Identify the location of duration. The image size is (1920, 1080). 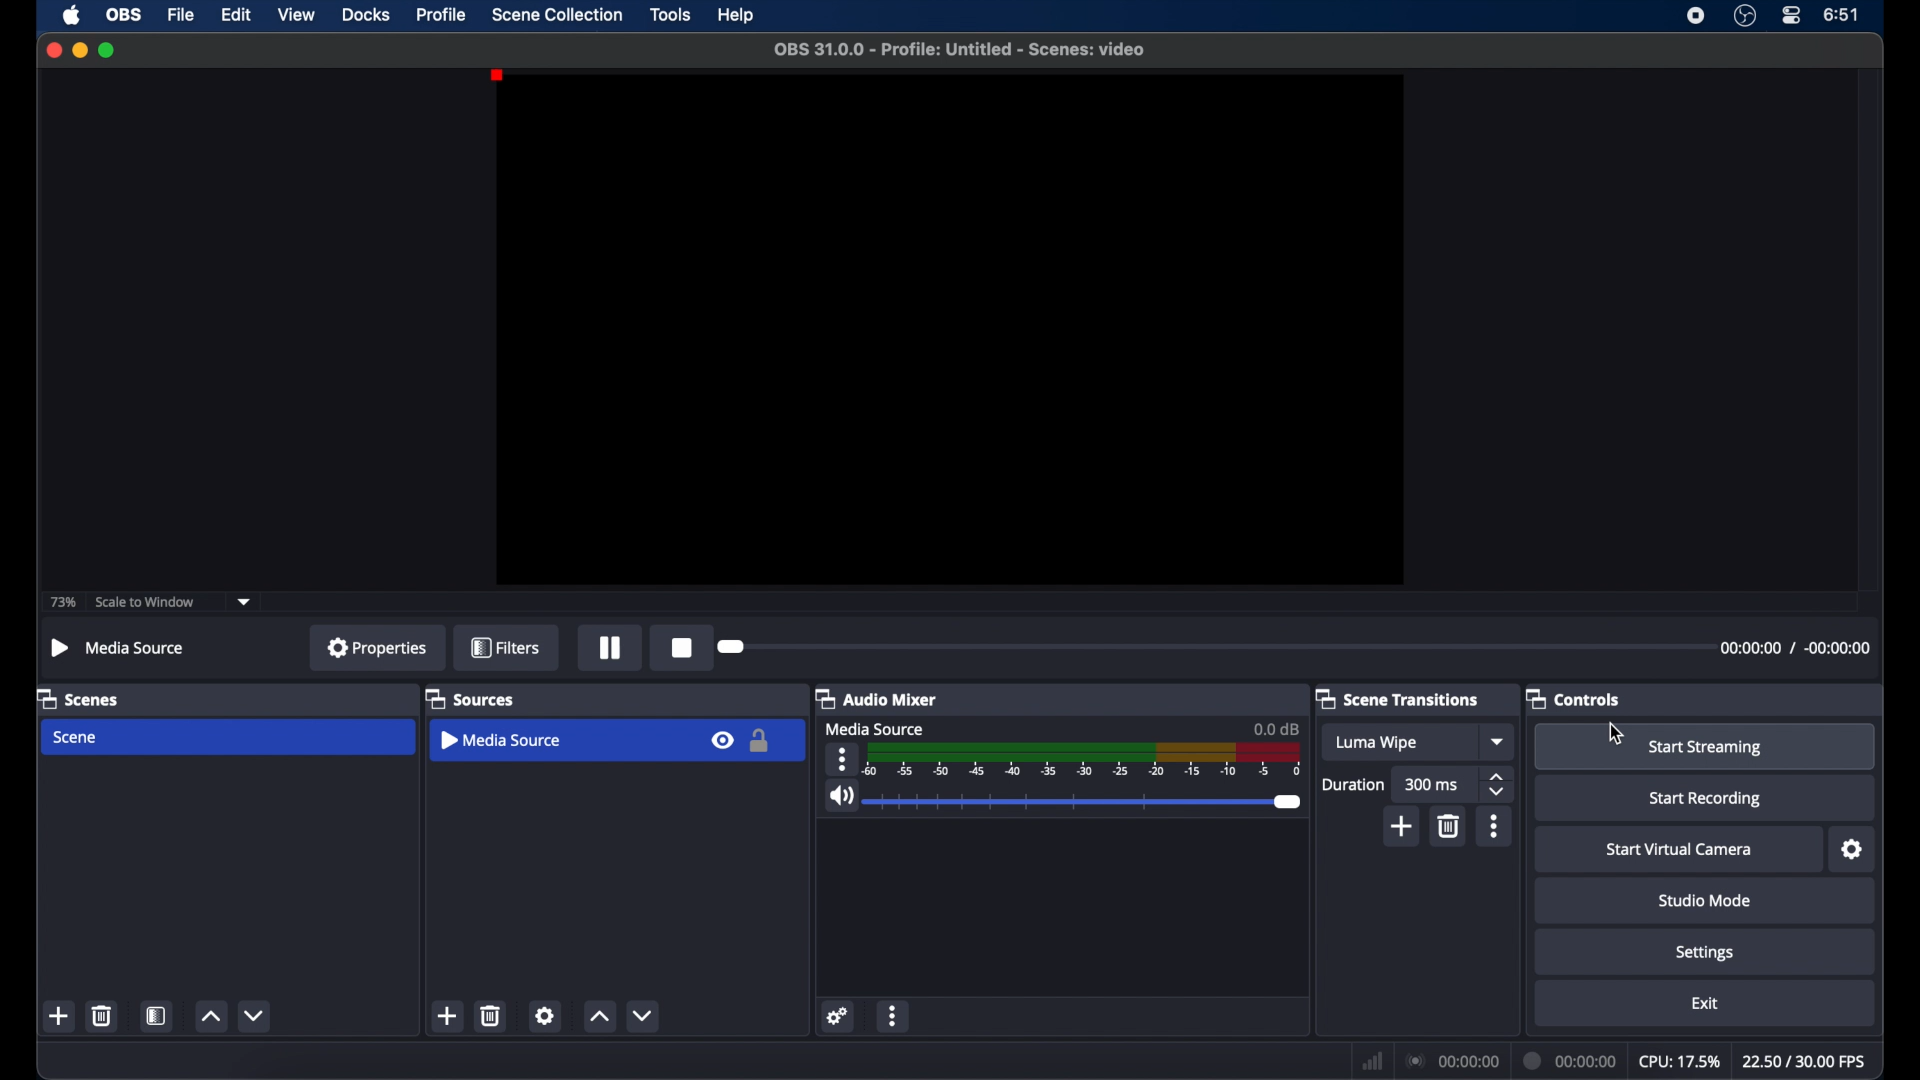
(1354, 786).